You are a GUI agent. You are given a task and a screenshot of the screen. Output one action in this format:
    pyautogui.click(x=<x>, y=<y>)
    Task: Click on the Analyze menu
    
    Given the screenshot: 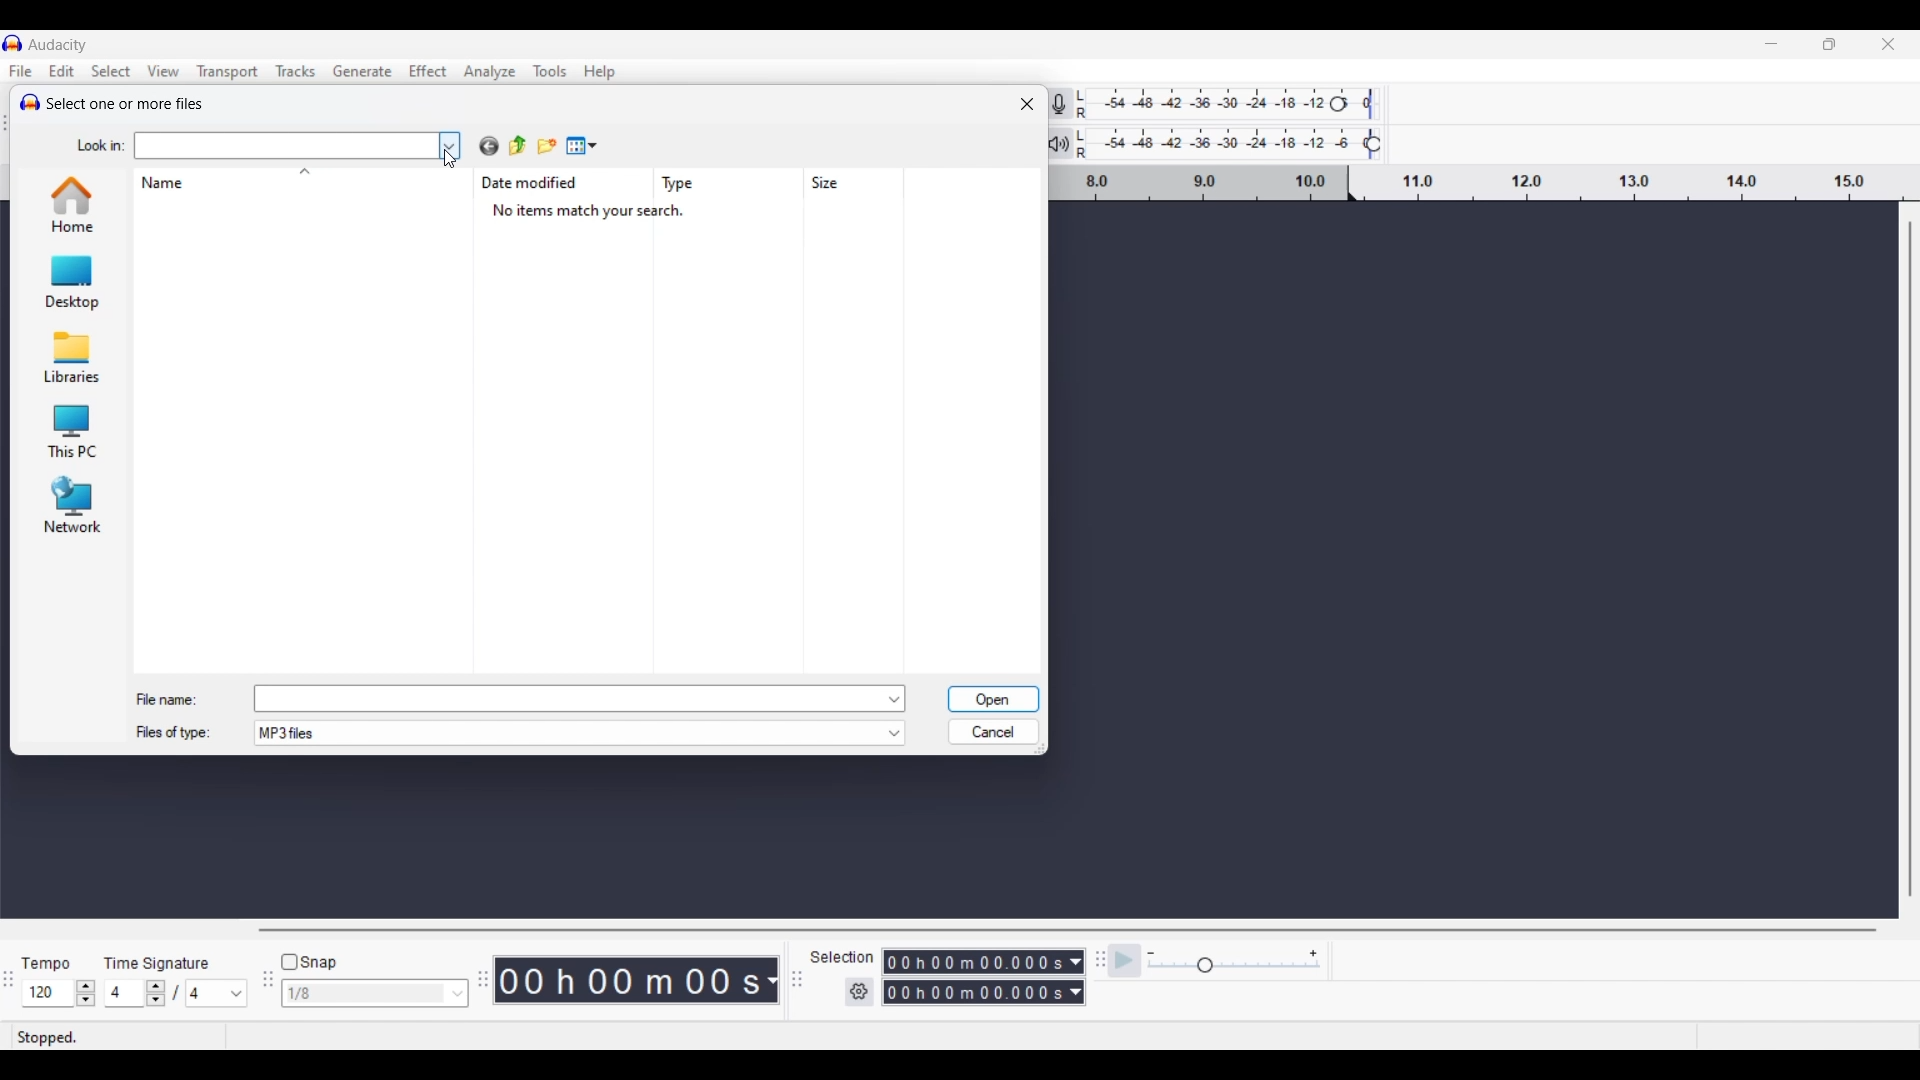 What is the action you would take?
    pyautogui.click(x=489, y=72)
    